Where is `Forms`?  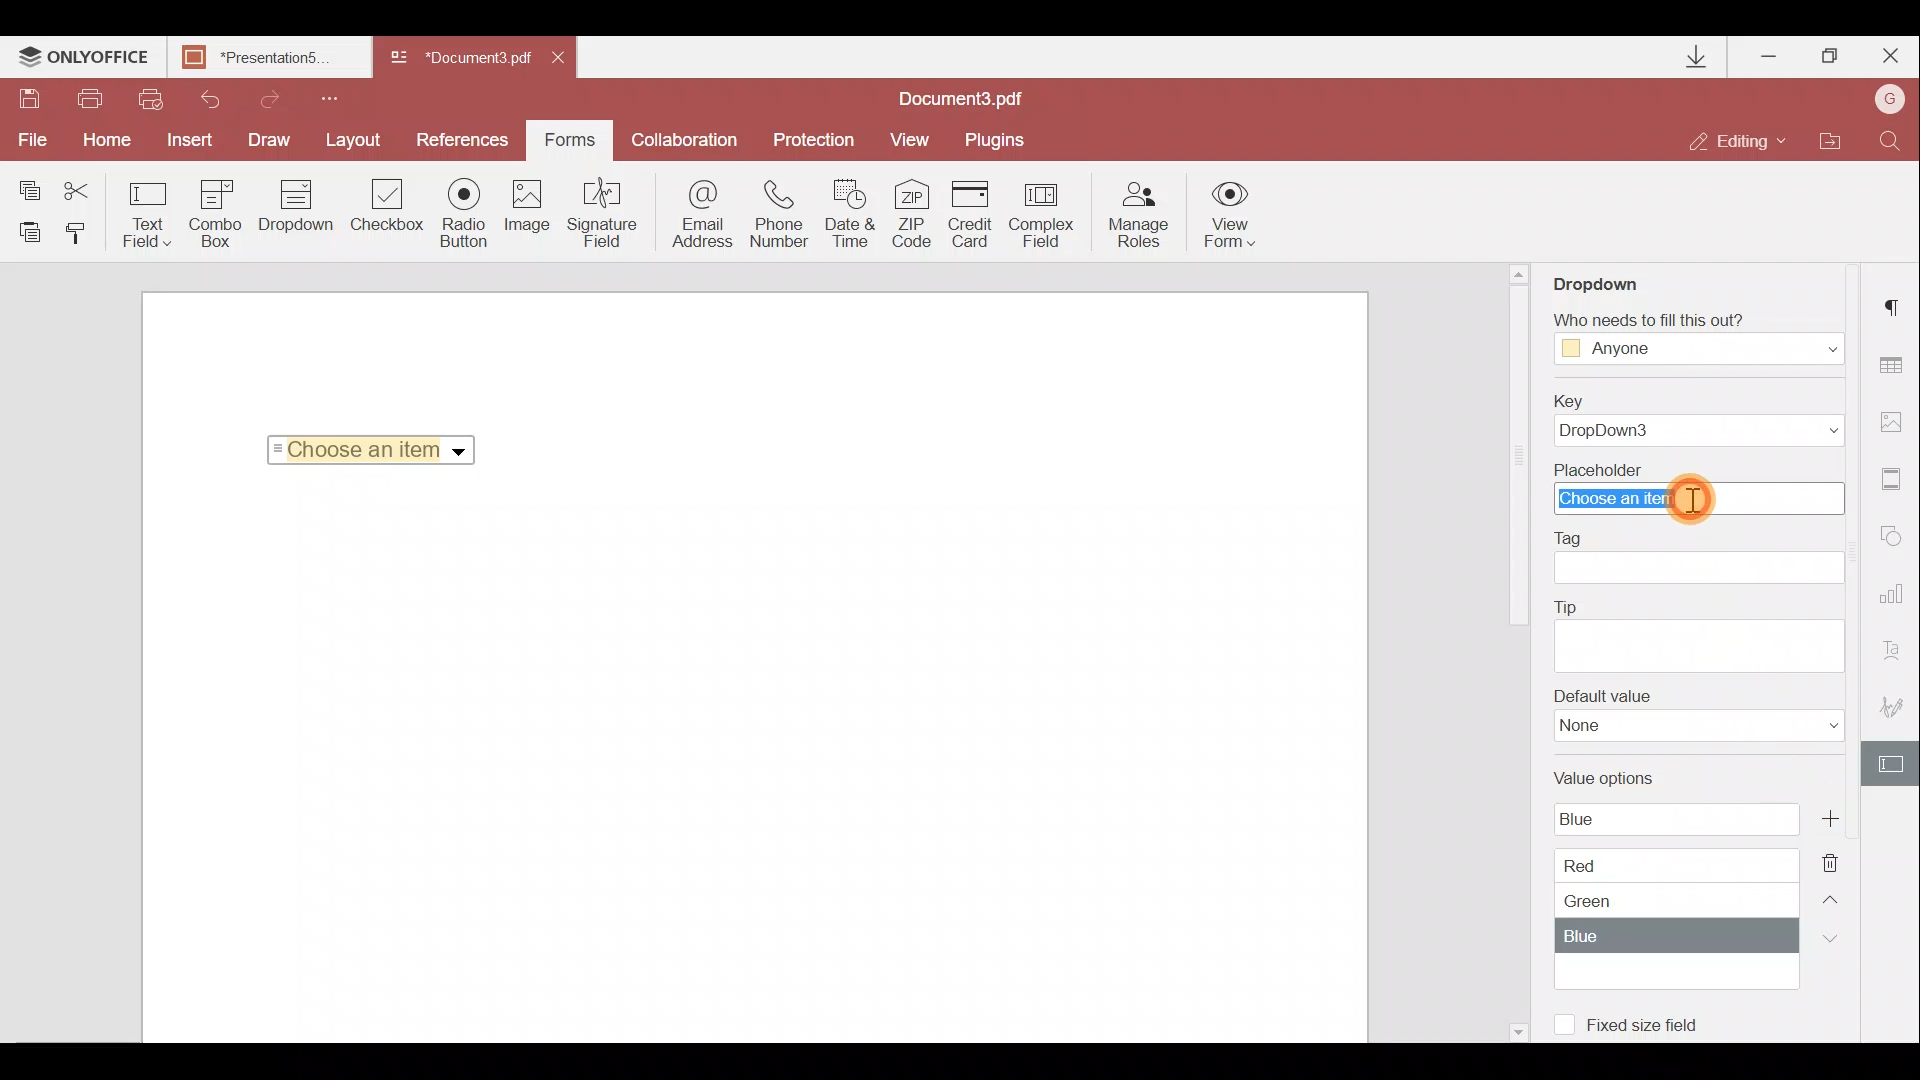 Forms is located at coordinates (570, 140).